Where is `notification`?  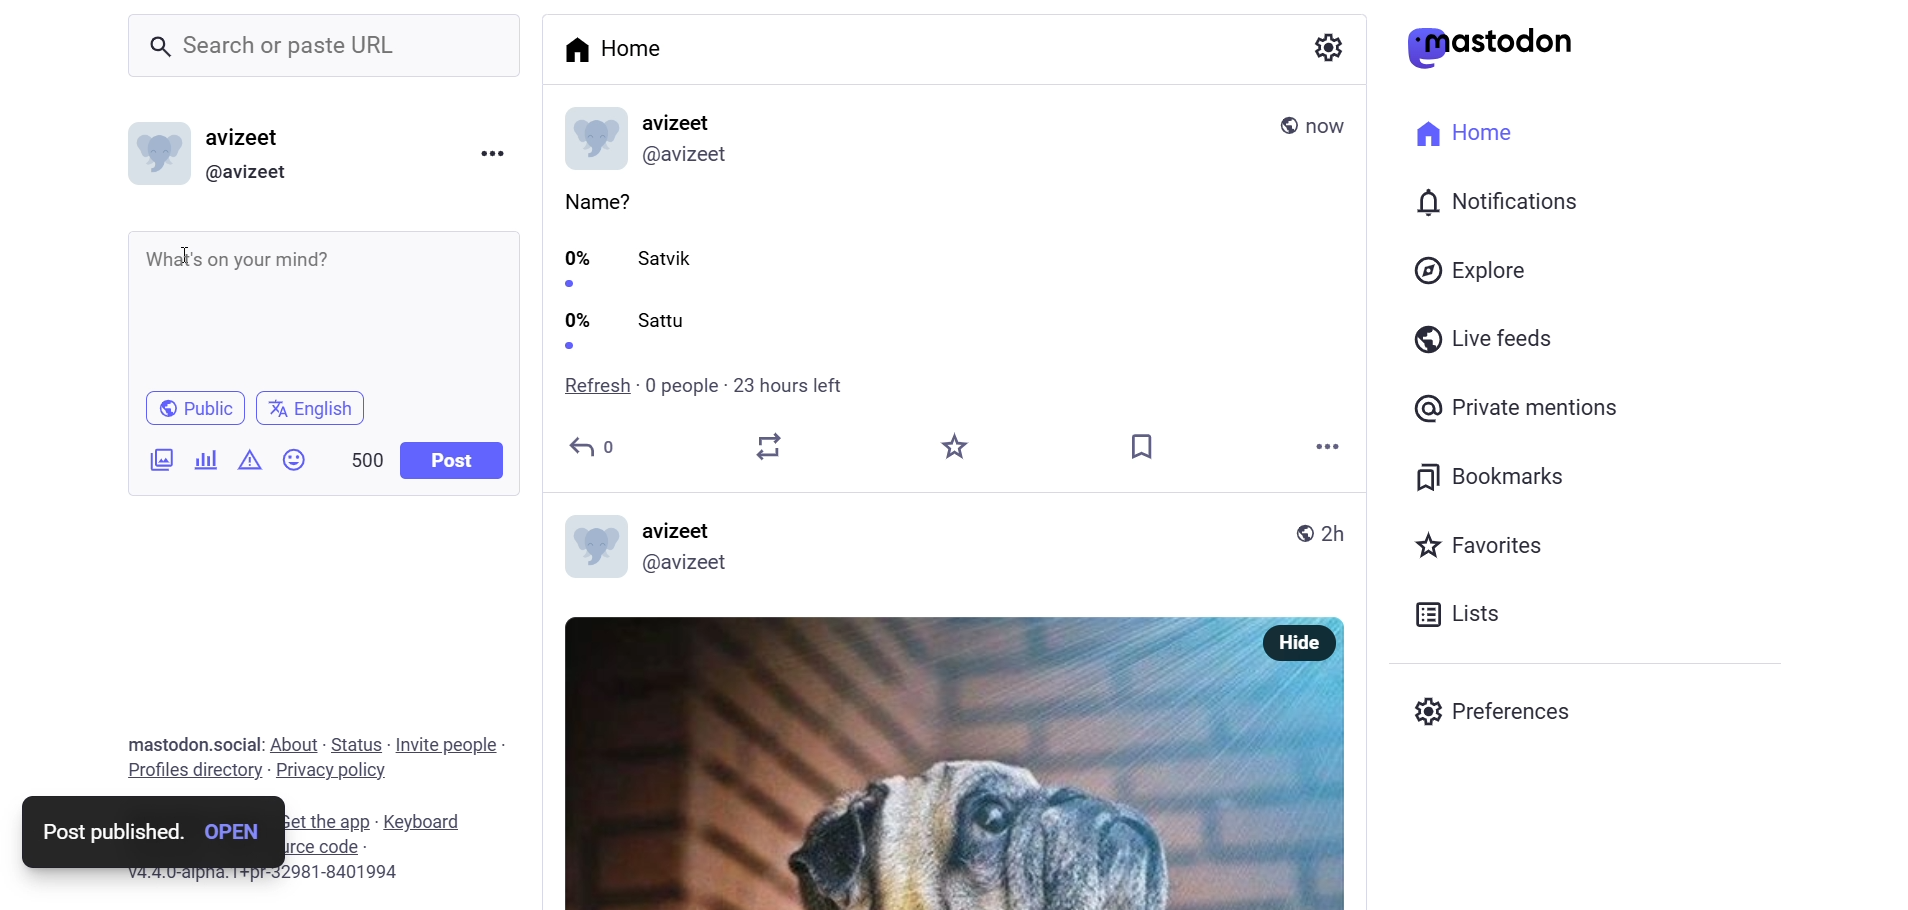
notification is located at coordinates (1494, 204).